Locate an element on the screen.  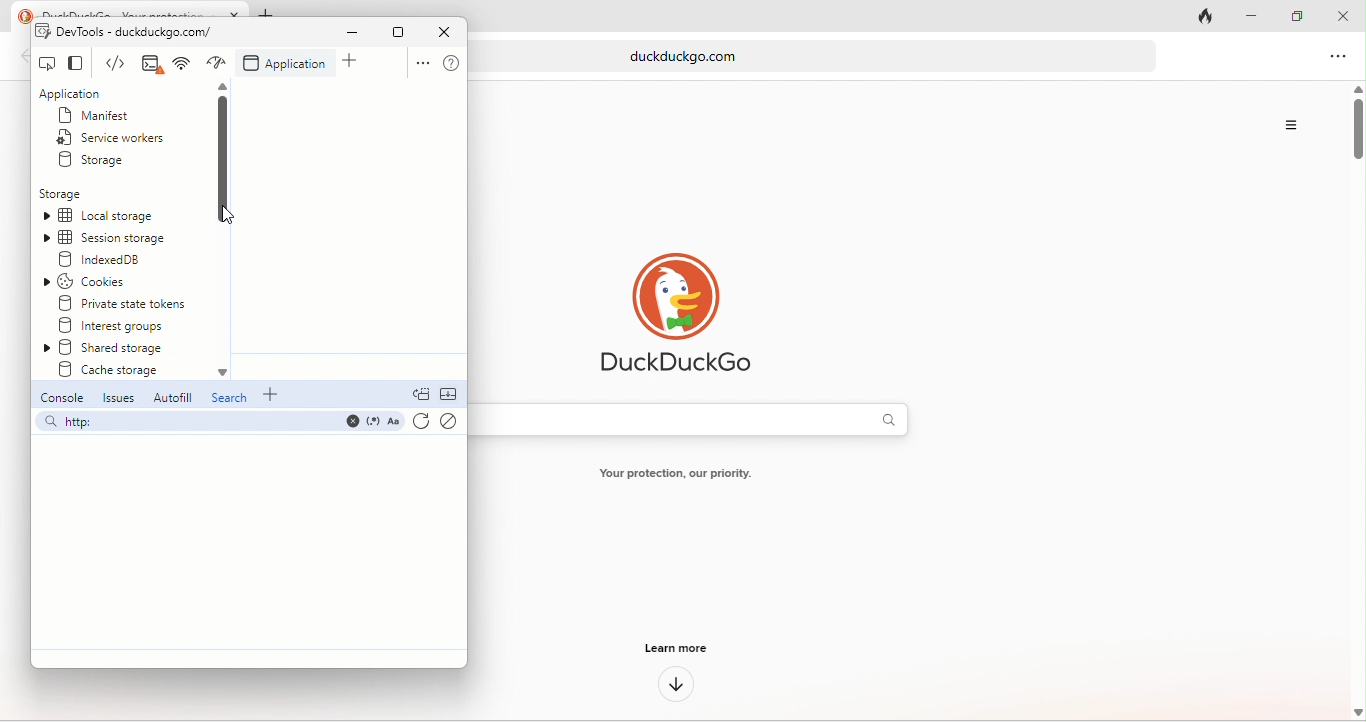
maximize is located at coordinates (1289, 13).